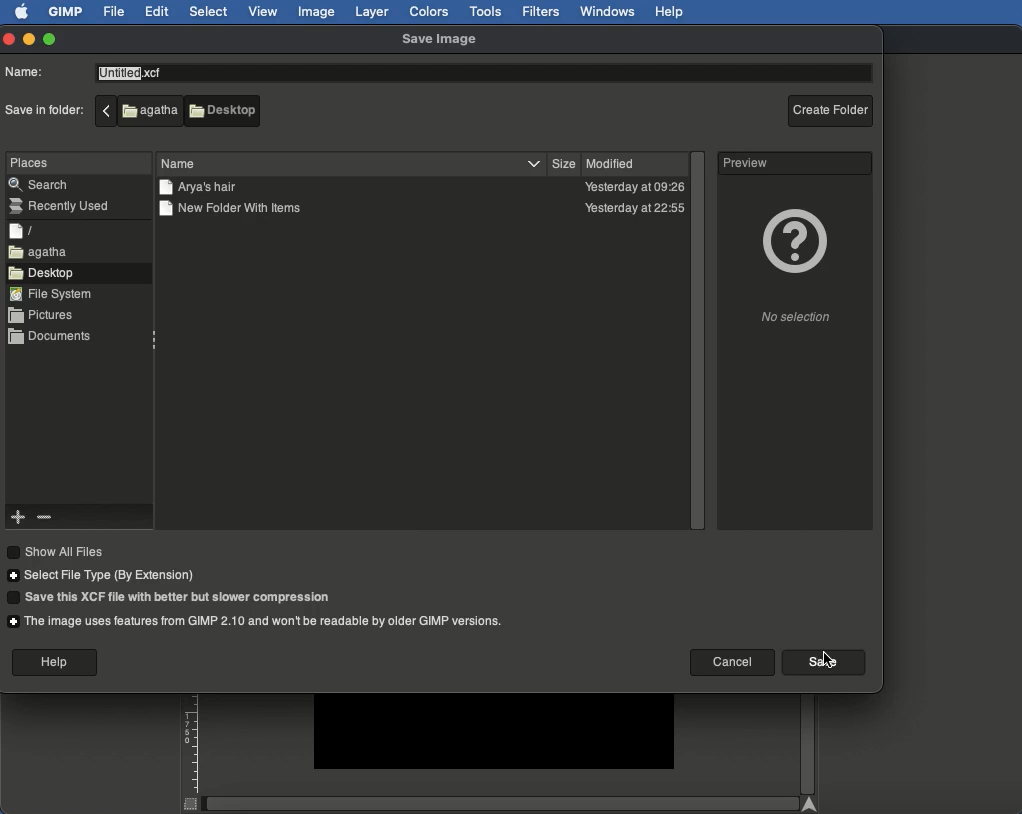  Describe the element at coordinates (55, 662) in the screenshot. I see `Help` at that location.